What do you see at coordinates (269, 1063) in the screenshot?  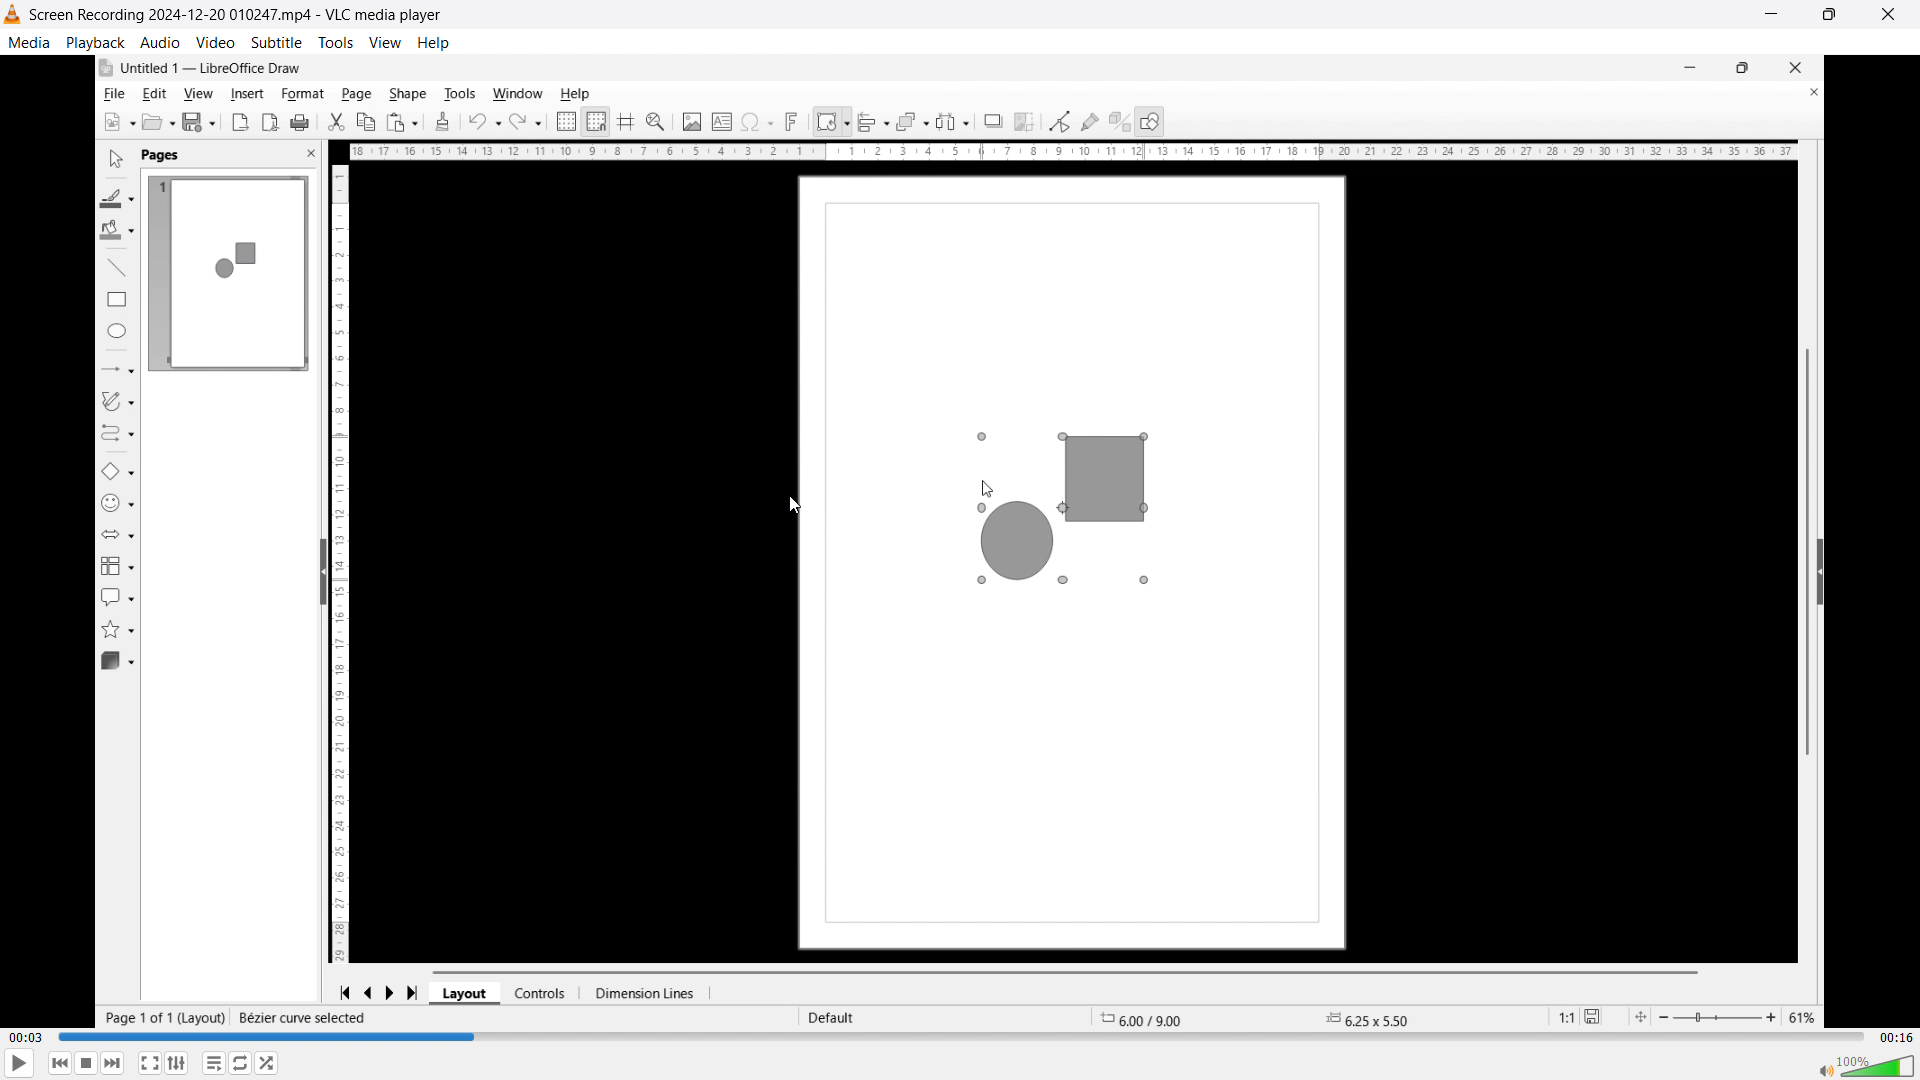 I see `random` at bounding box center [269, 1063].